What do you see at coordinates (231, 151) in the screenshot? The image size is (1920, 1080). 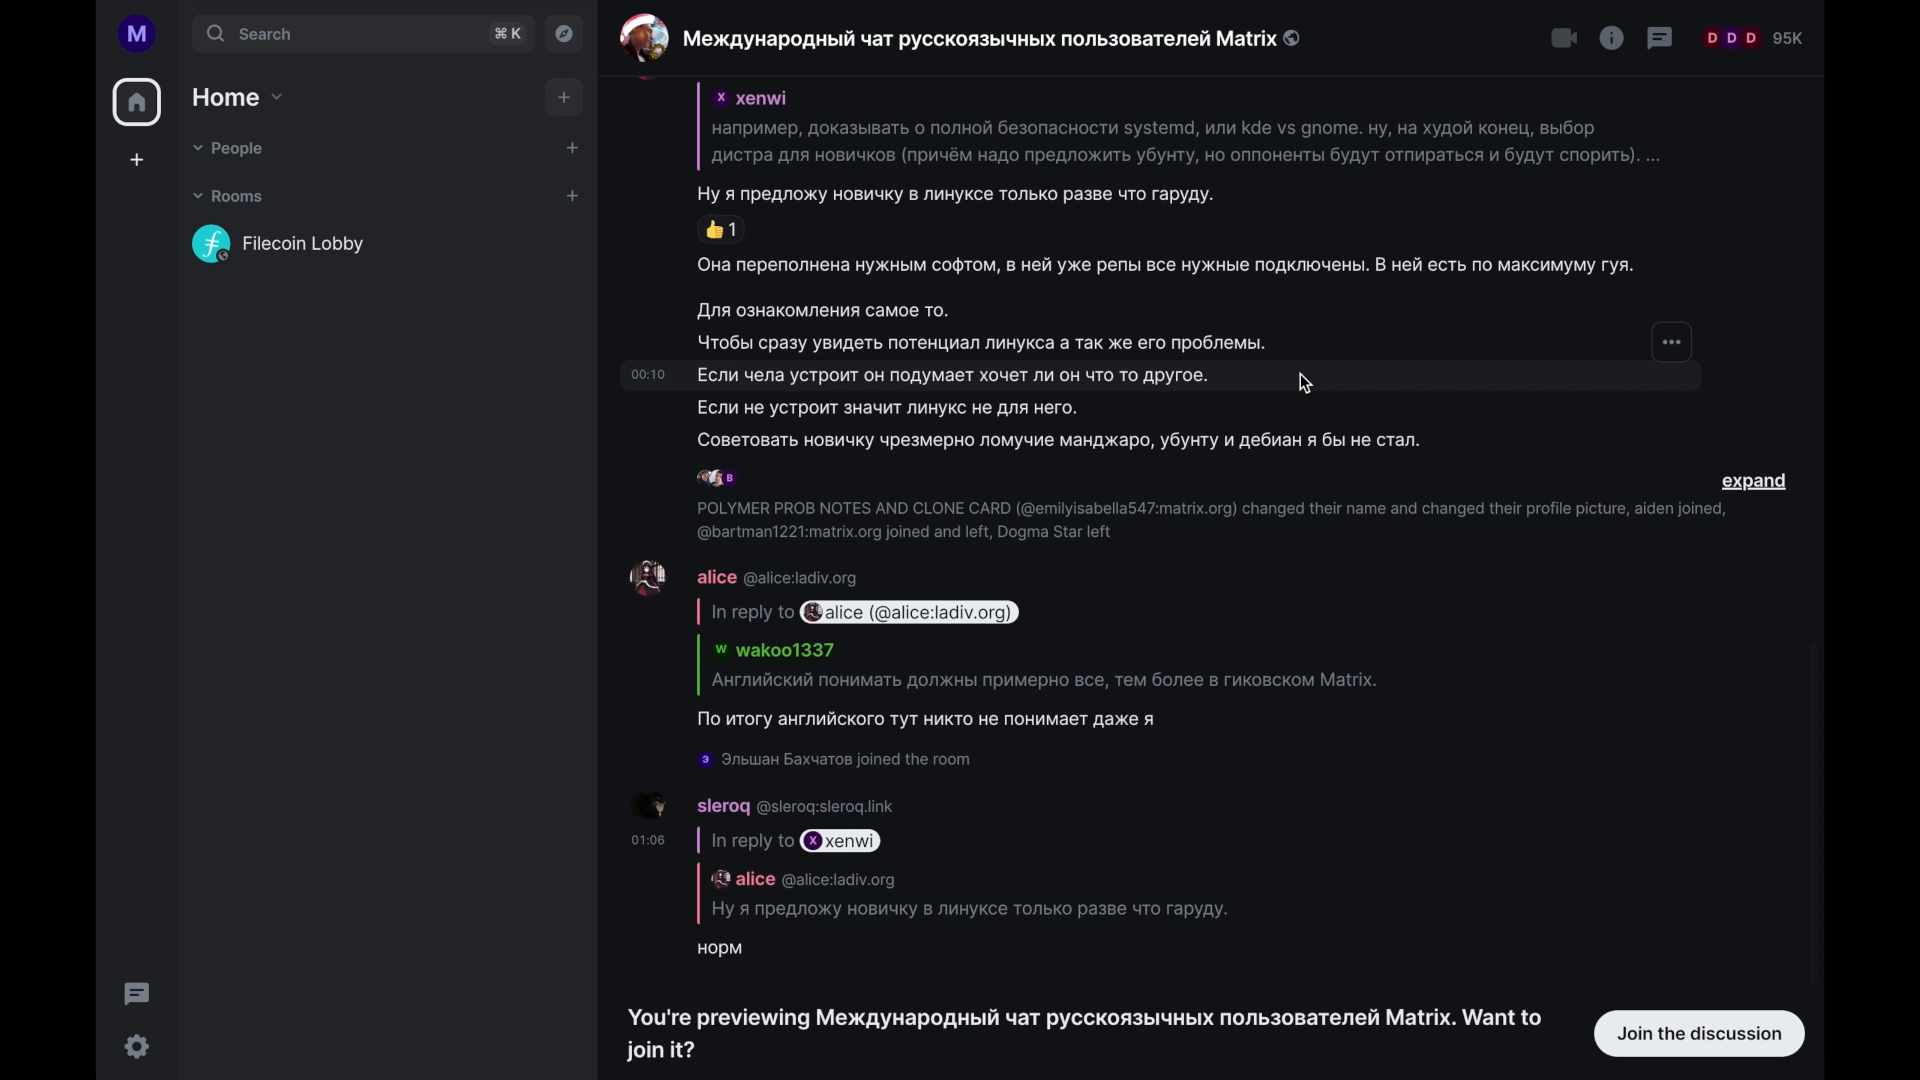 I see `people dropdown` at bounding box center [231, 151].